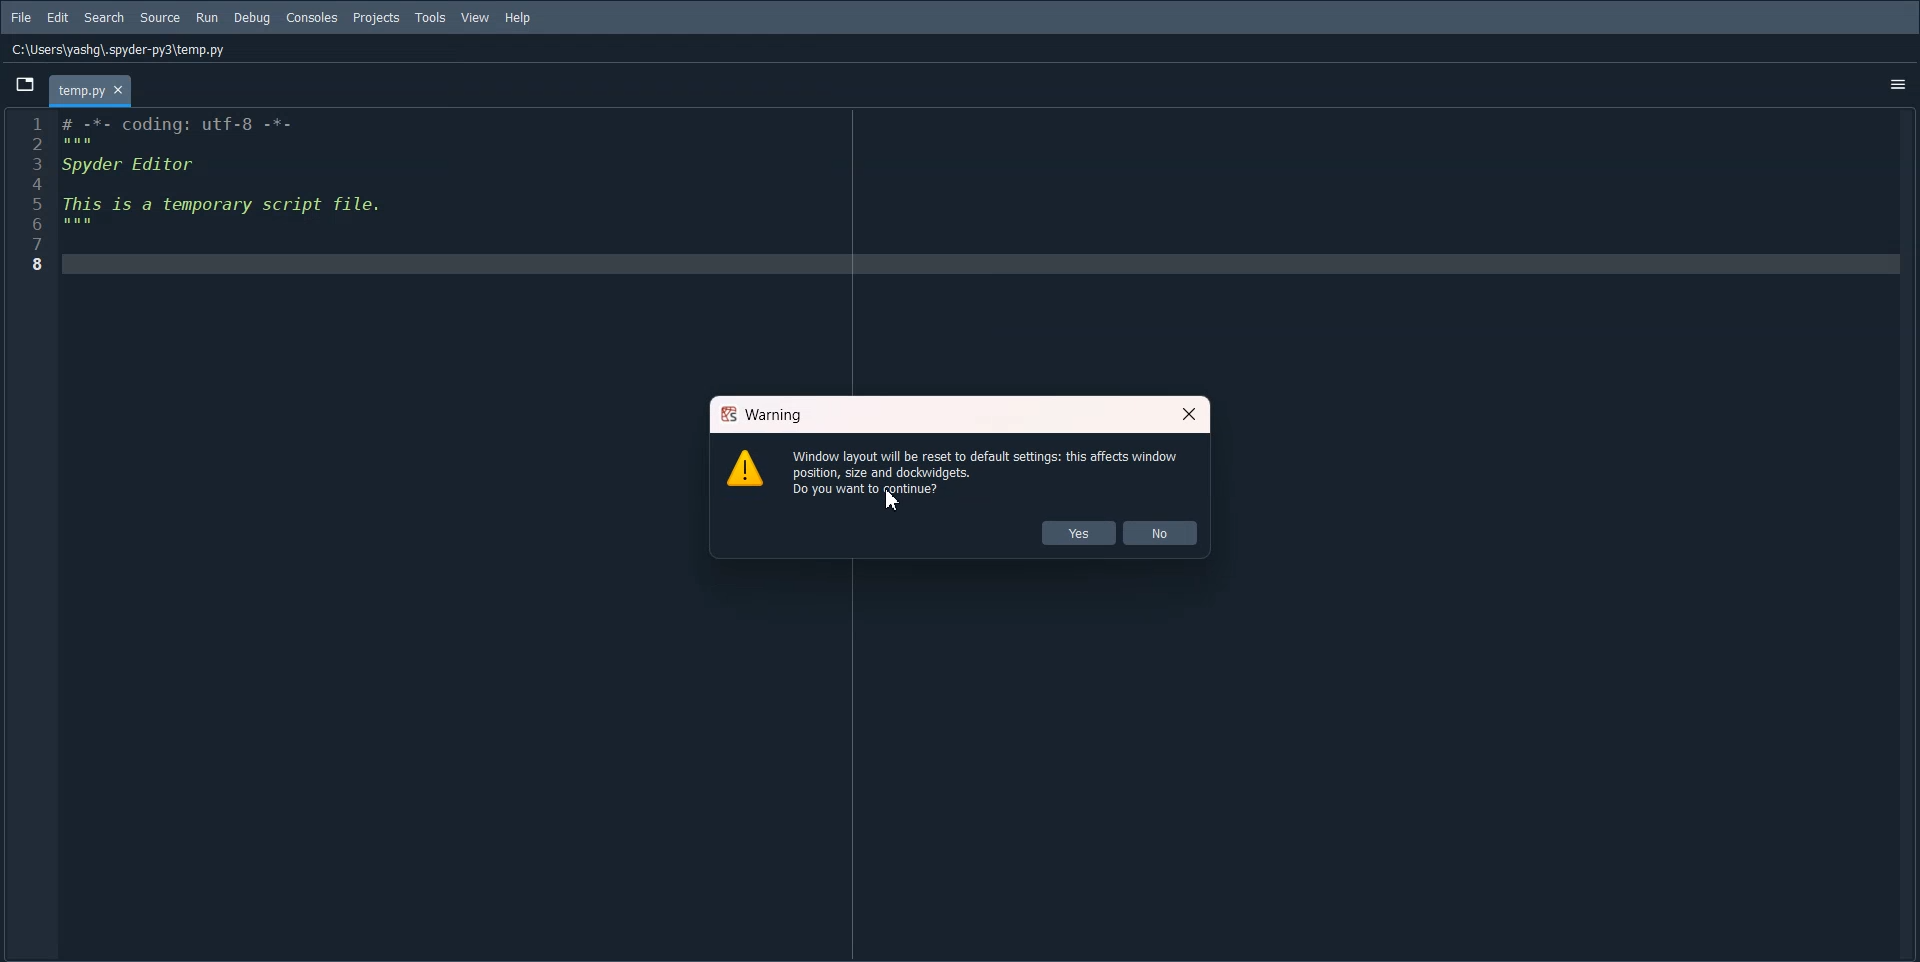  What do you see at coordinates (312, 18) in the screenshot?
I see `Console` at bounding box center [312, 18].